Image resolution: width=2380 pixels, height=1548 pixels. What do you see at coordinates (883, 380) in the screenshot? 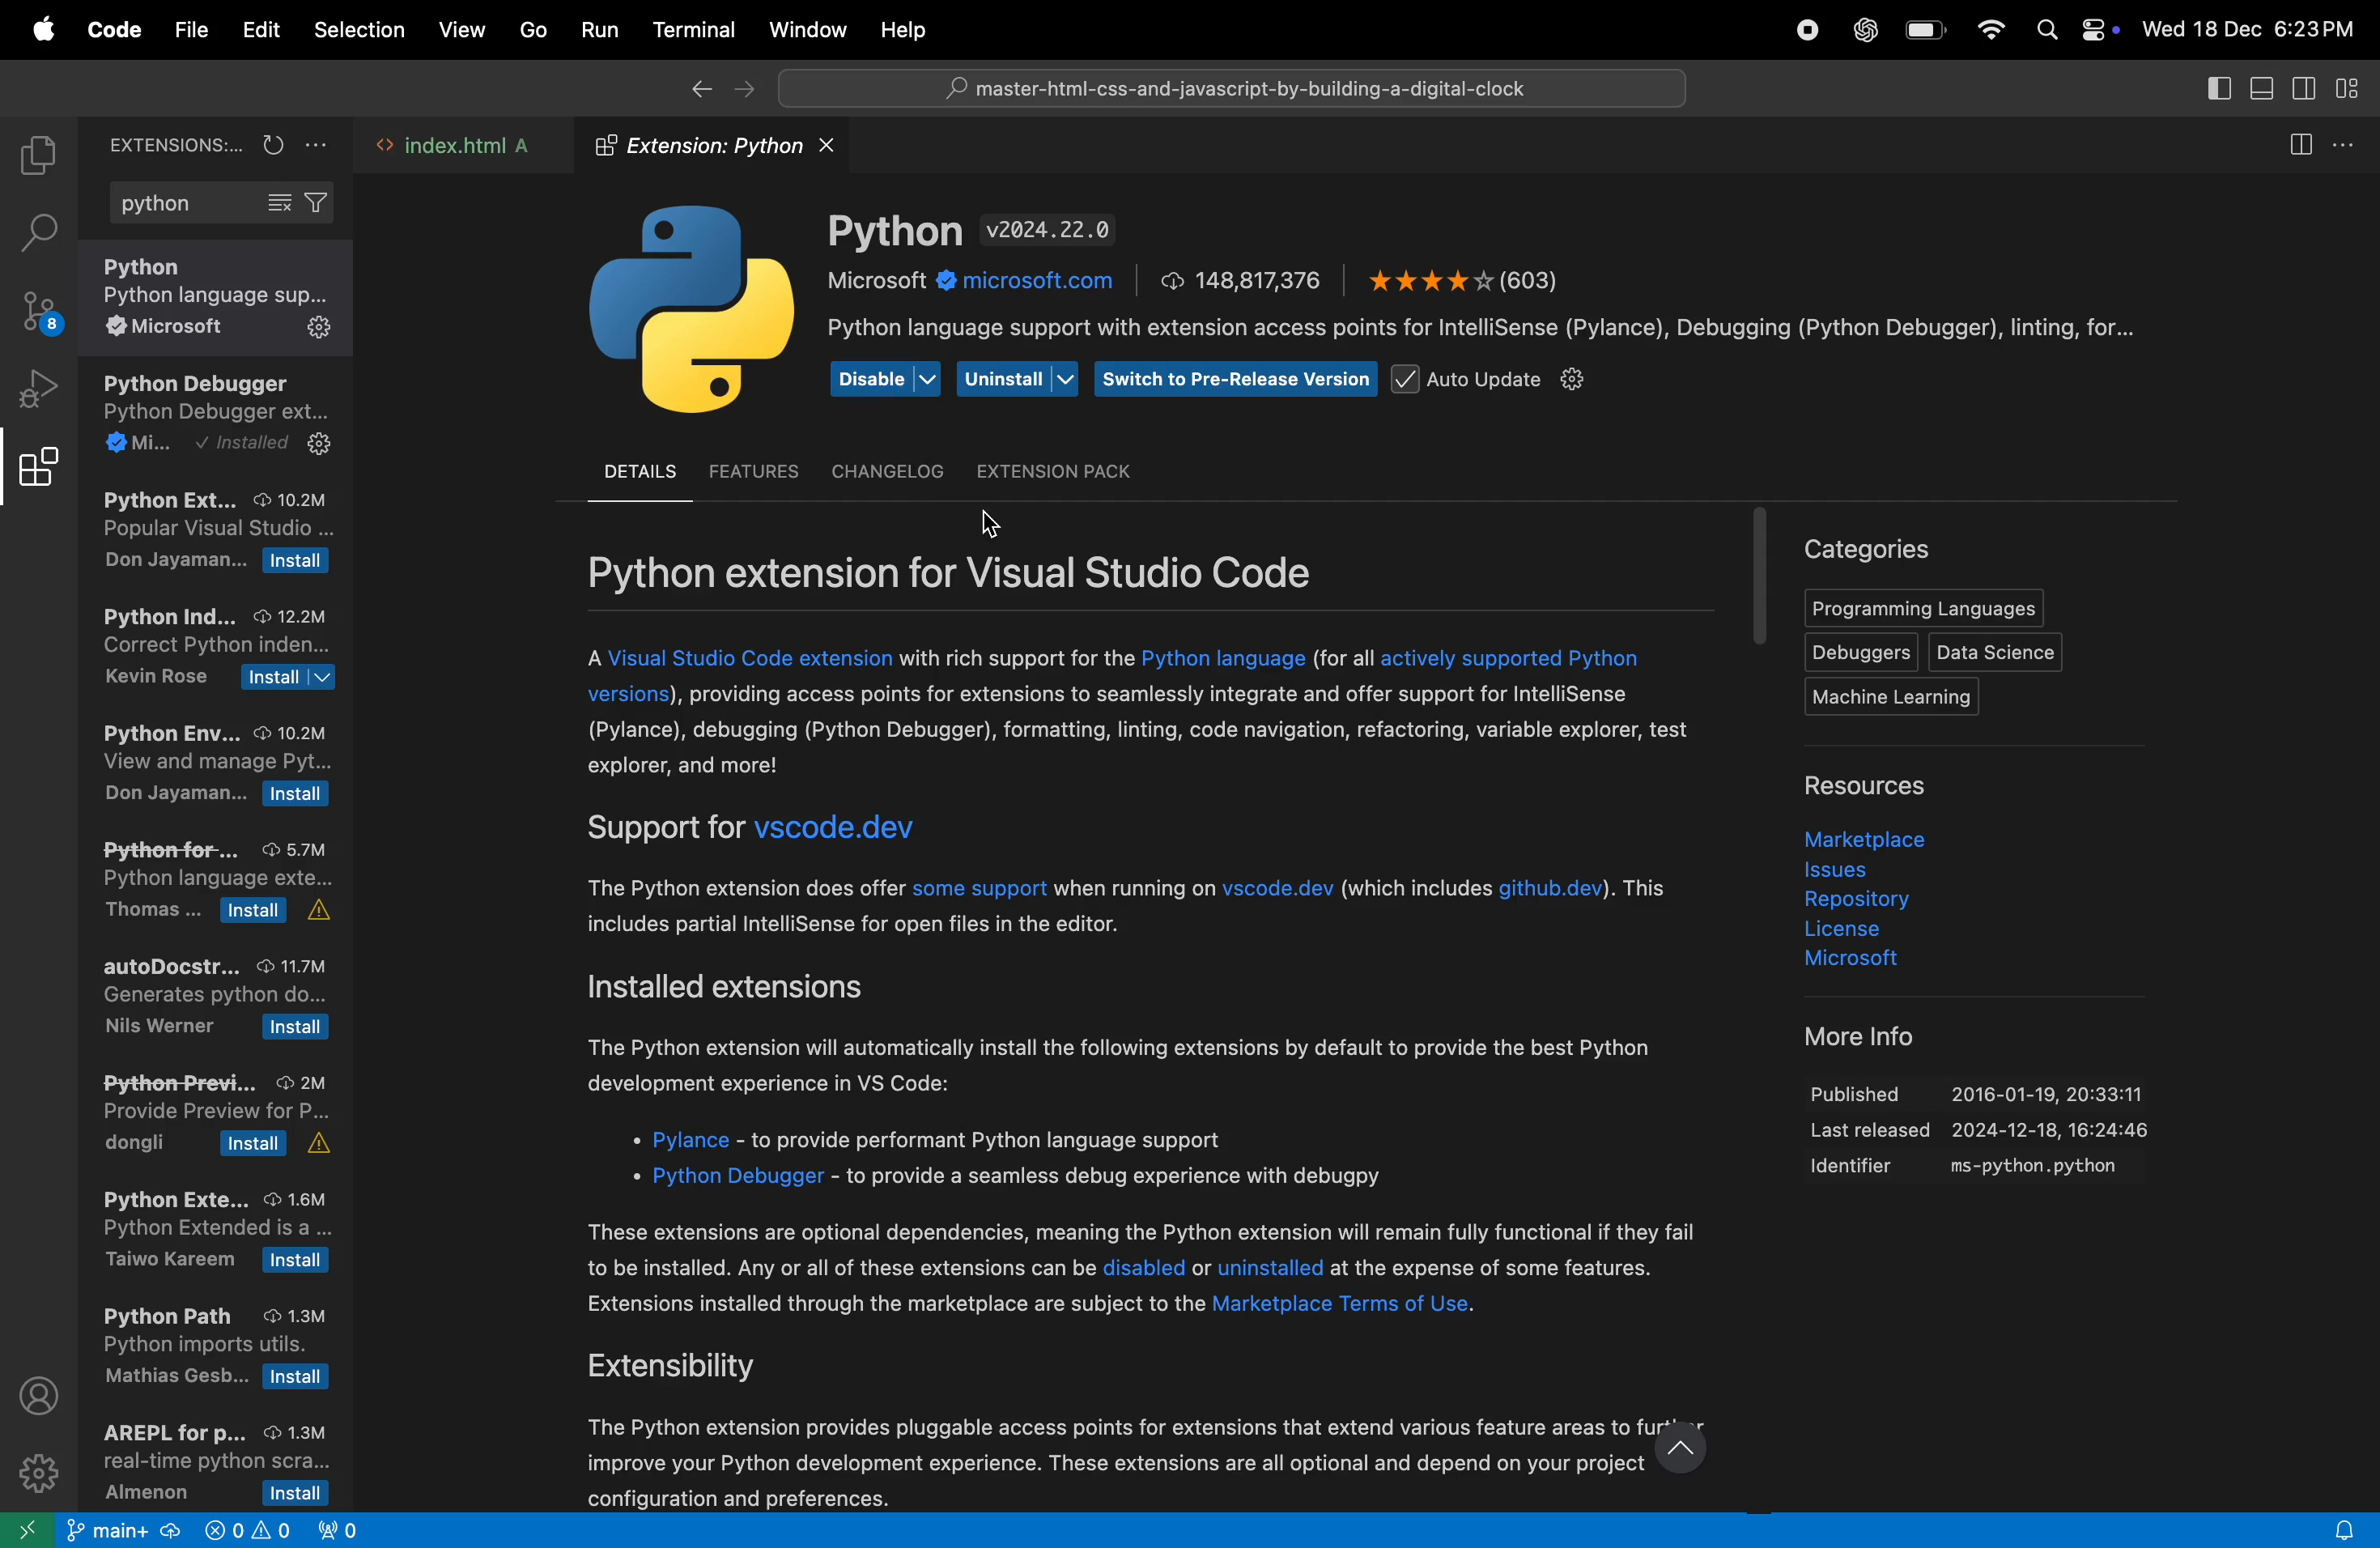
I see `disable` at bounding box center [883, 380].